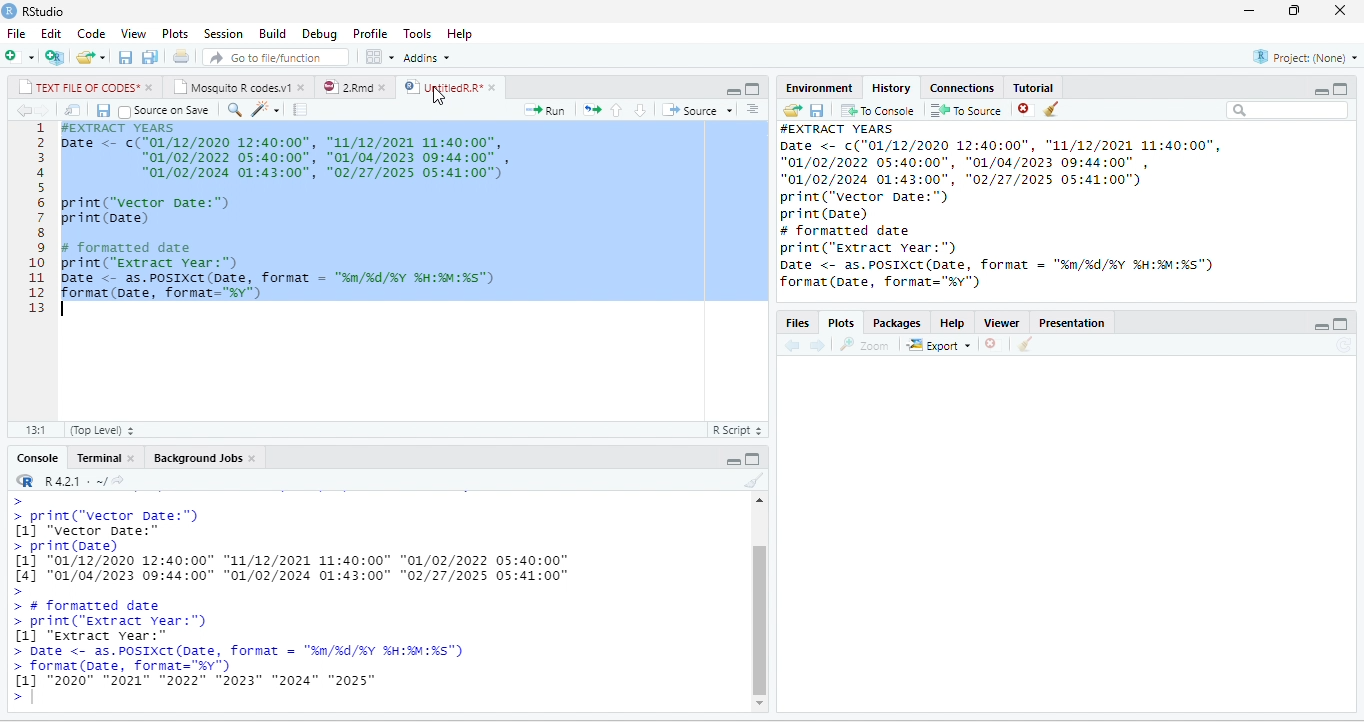 This screenshot has height=722, width=1364. I want to click on History, so click(891, 89).